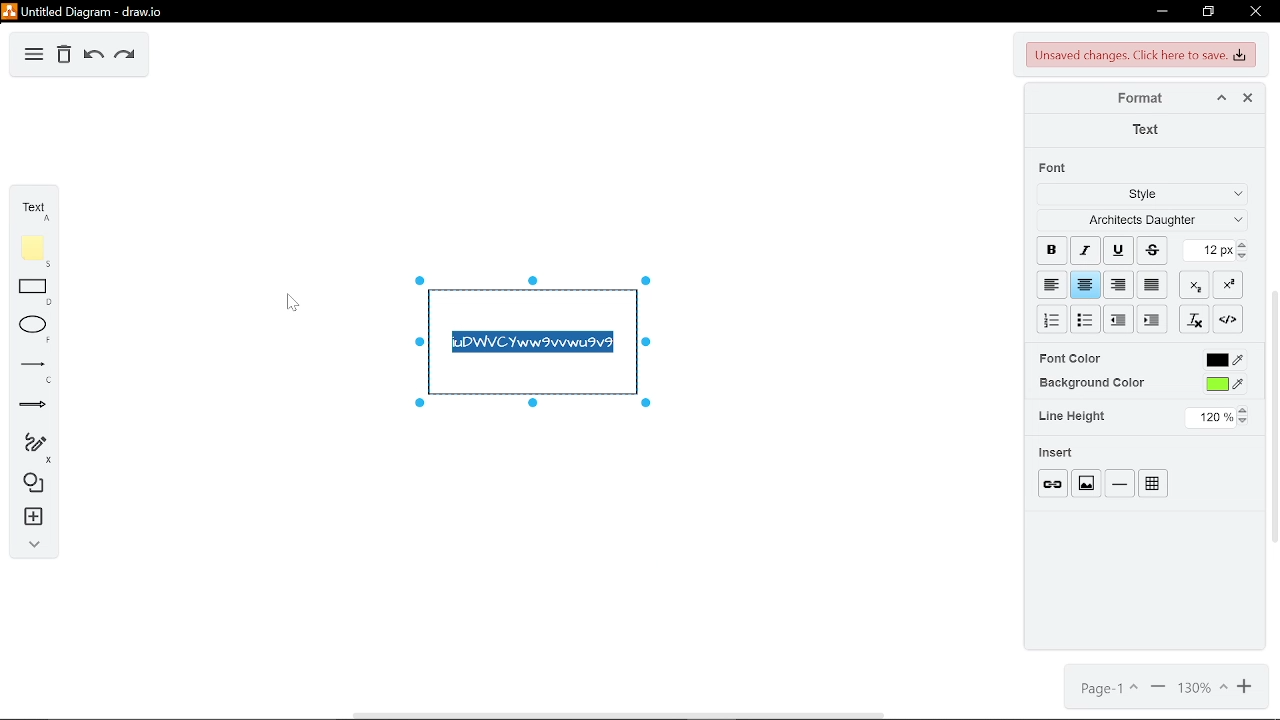 This screenshot has width=1280, height=720. What do you see at coordinates (1073, 358) in the screenshot?
I see `font color` at bounding box center [1073, 358].